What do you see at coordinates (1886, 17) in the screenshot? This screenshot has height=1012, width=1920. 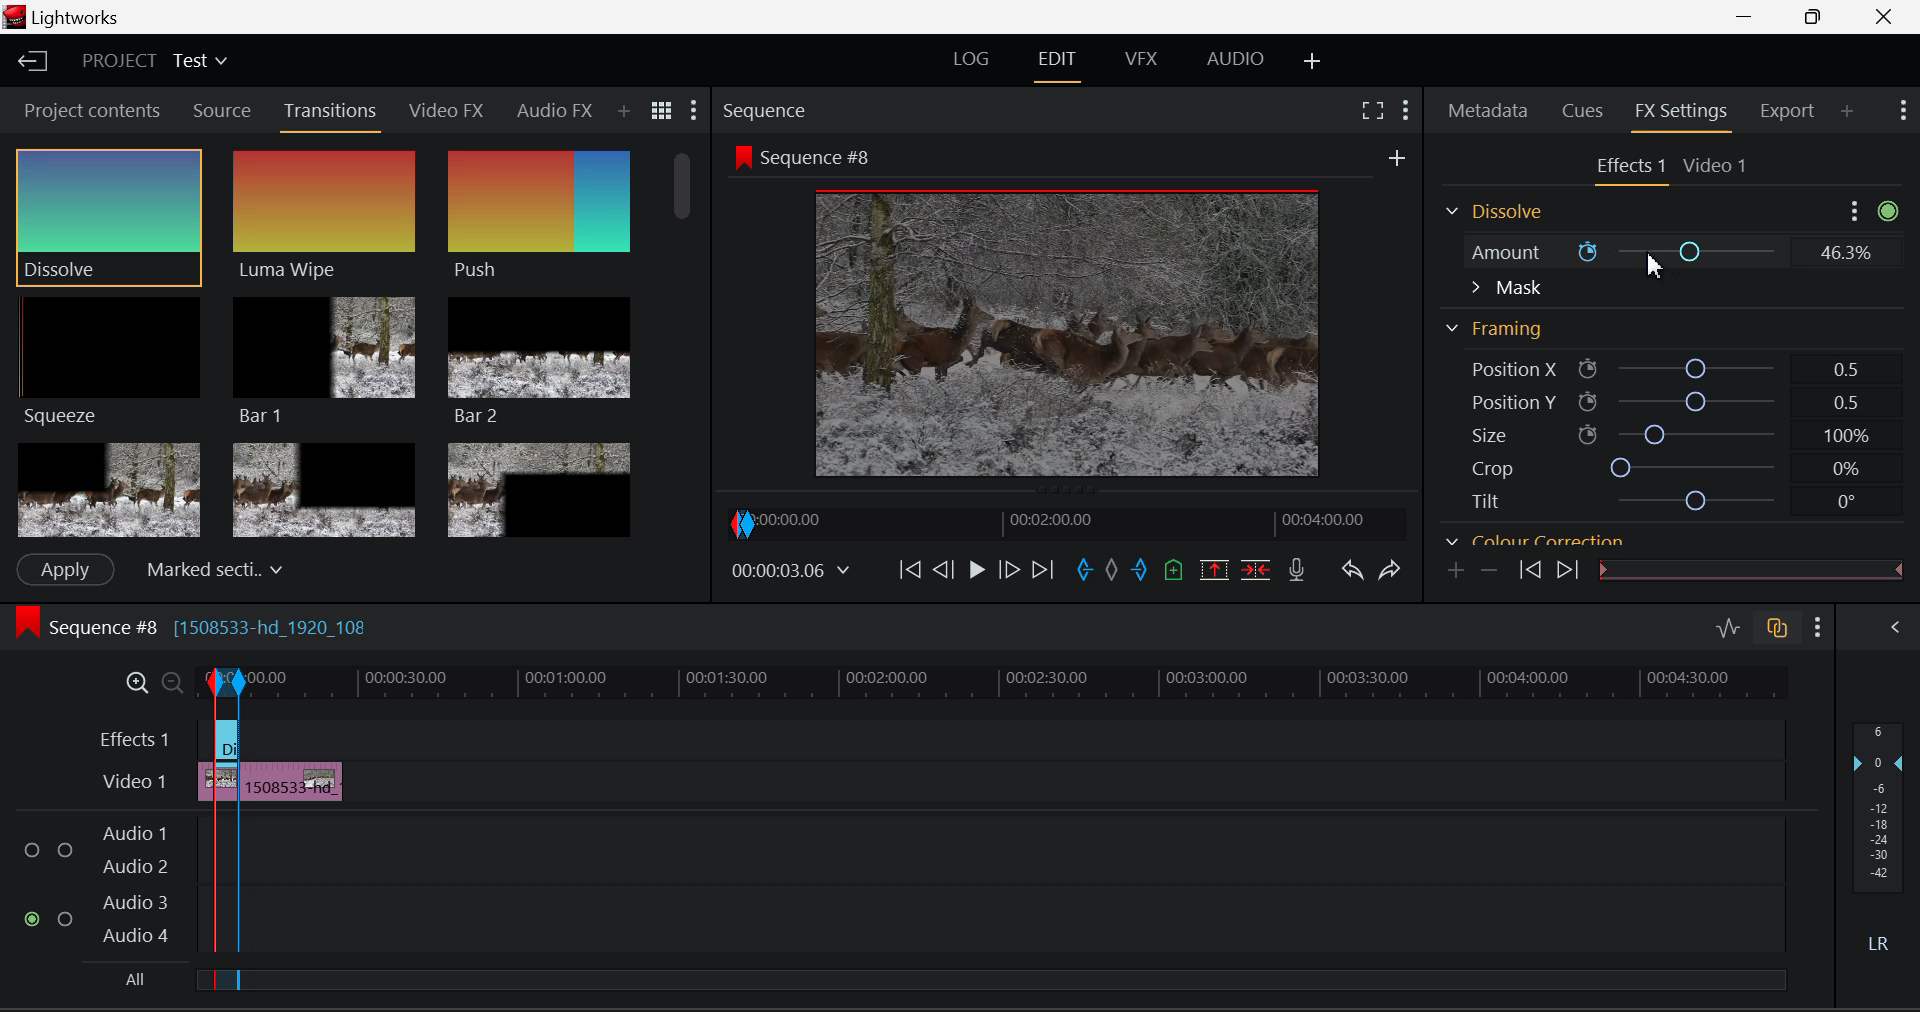 I see `Close` at bounding box center [1886, 17].